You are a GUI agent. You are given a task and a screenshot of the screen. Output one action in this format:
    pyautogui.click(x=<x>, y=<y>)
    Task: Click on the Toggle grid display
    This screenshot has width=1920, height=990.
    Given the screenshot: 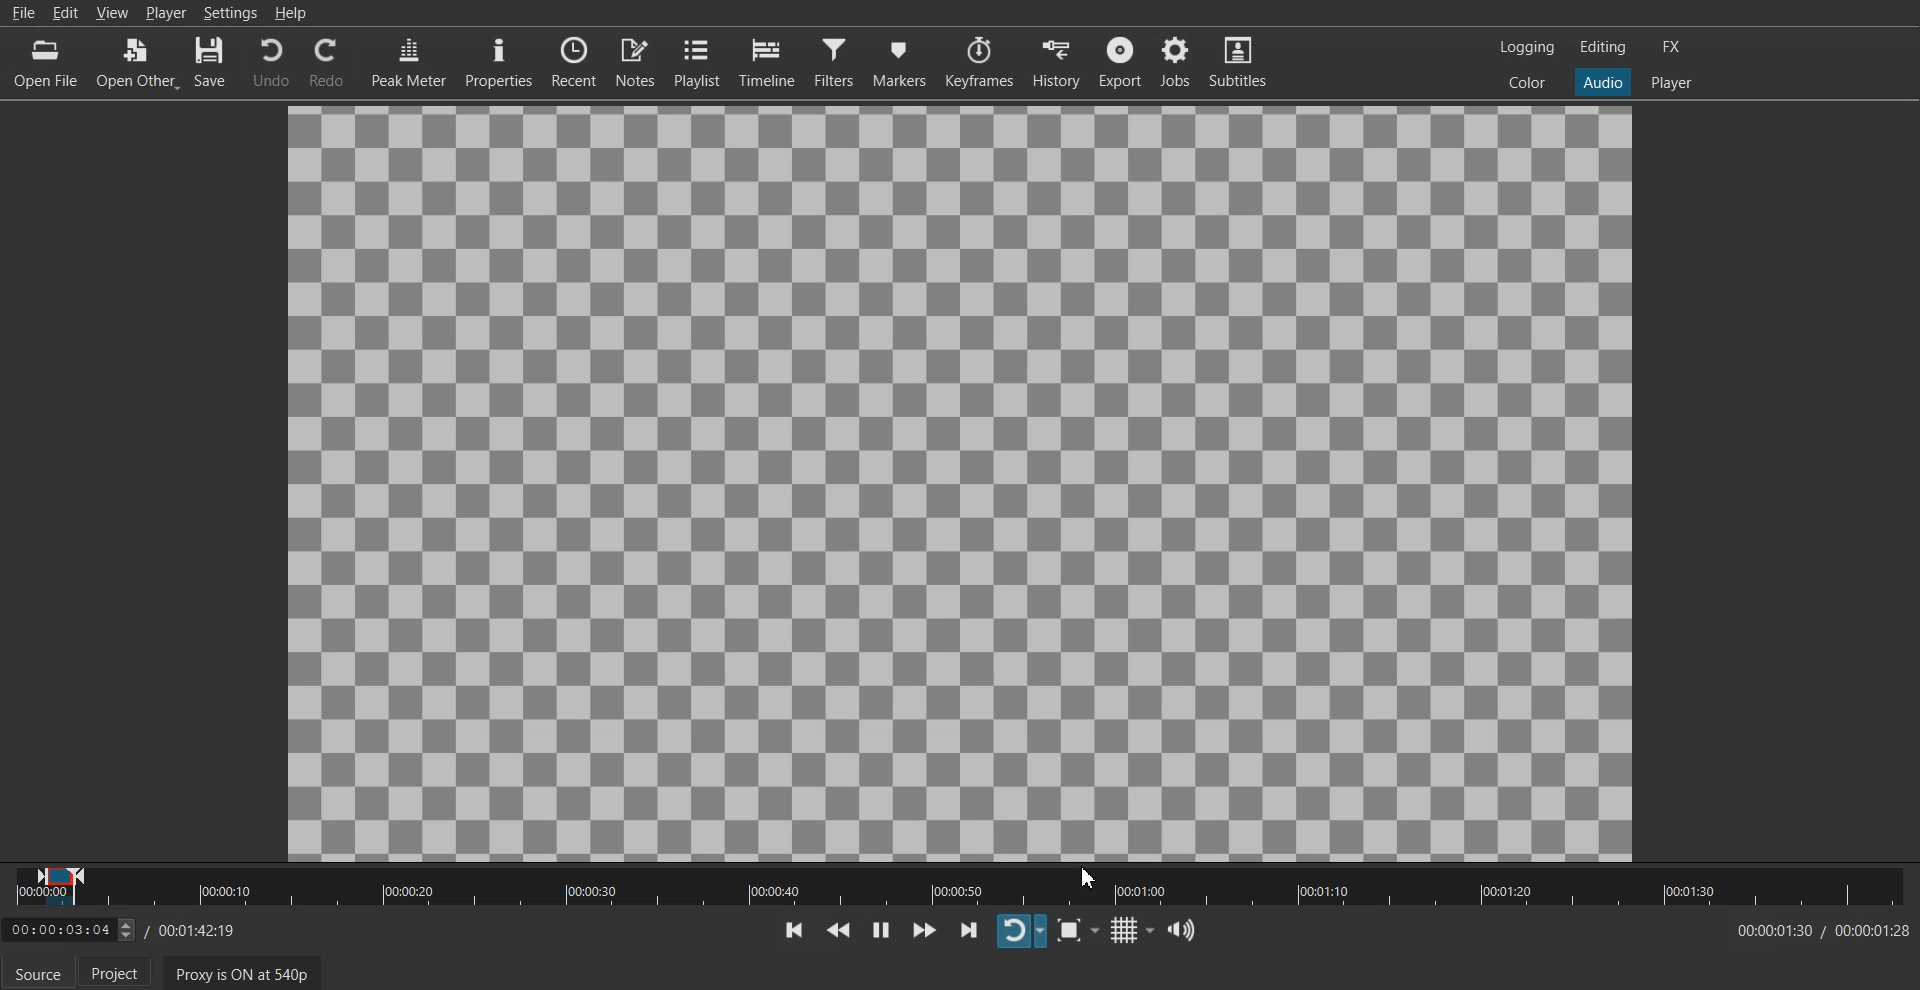 What is the action you would take?
    pyautogui.click(x=1131, y=929)
    